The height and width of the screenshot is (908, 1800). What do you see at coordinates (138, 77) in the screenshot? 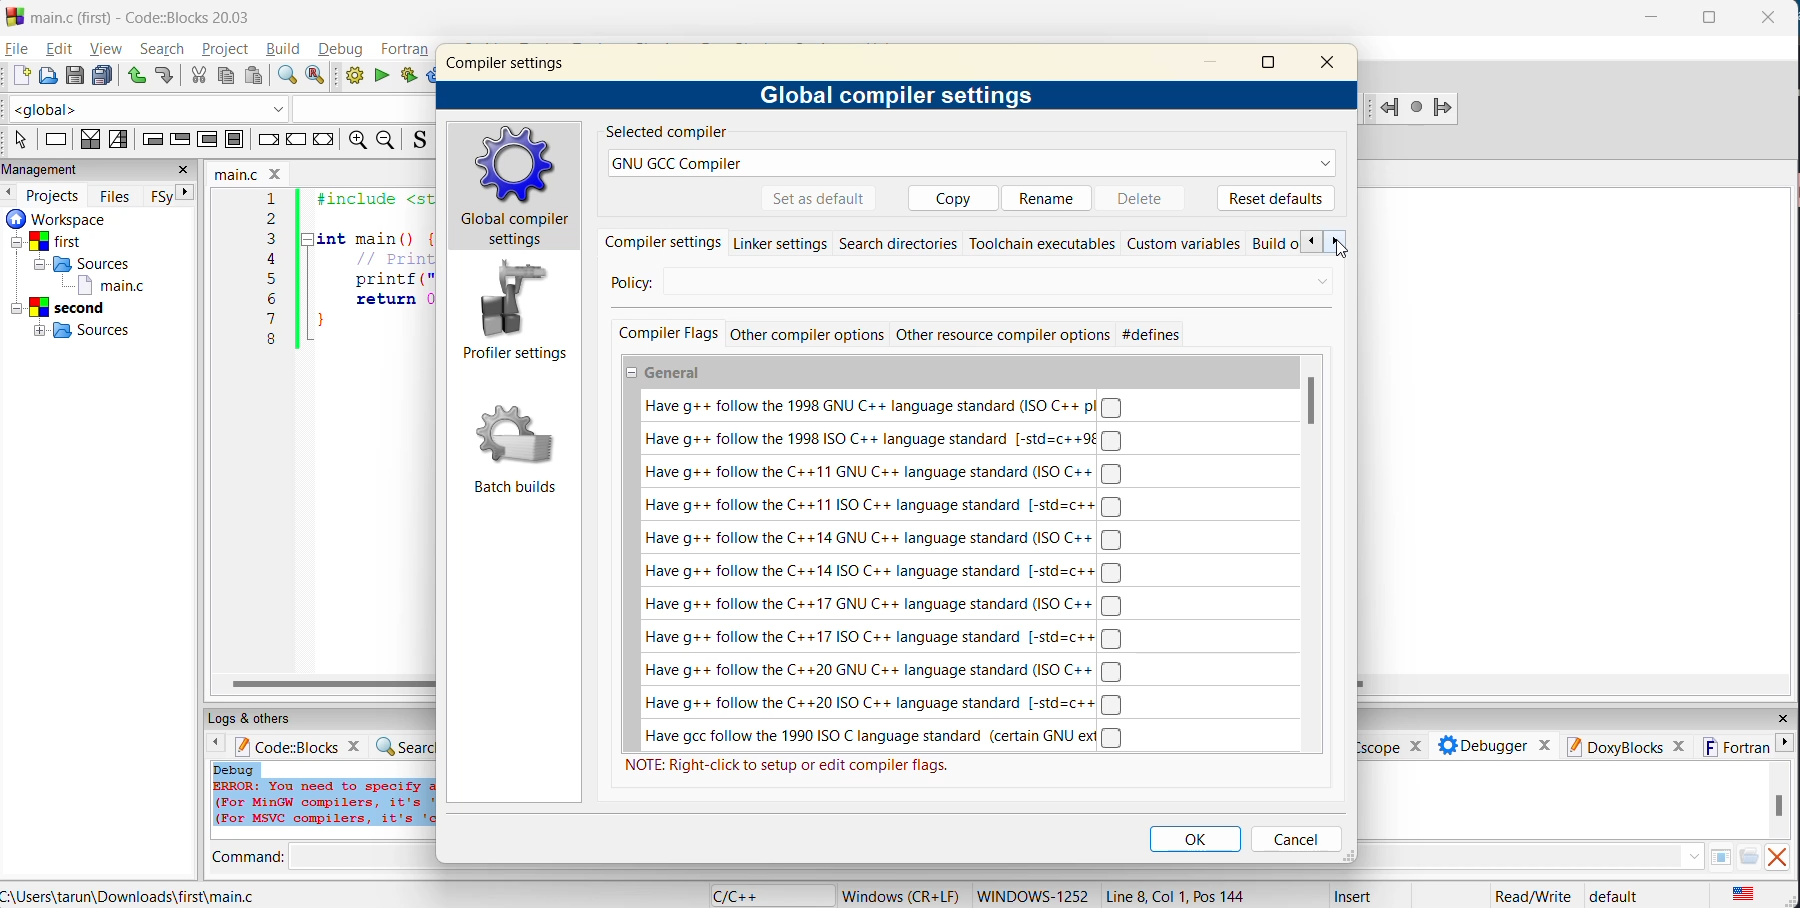
I see `undo` at bounding box center [138, 77].